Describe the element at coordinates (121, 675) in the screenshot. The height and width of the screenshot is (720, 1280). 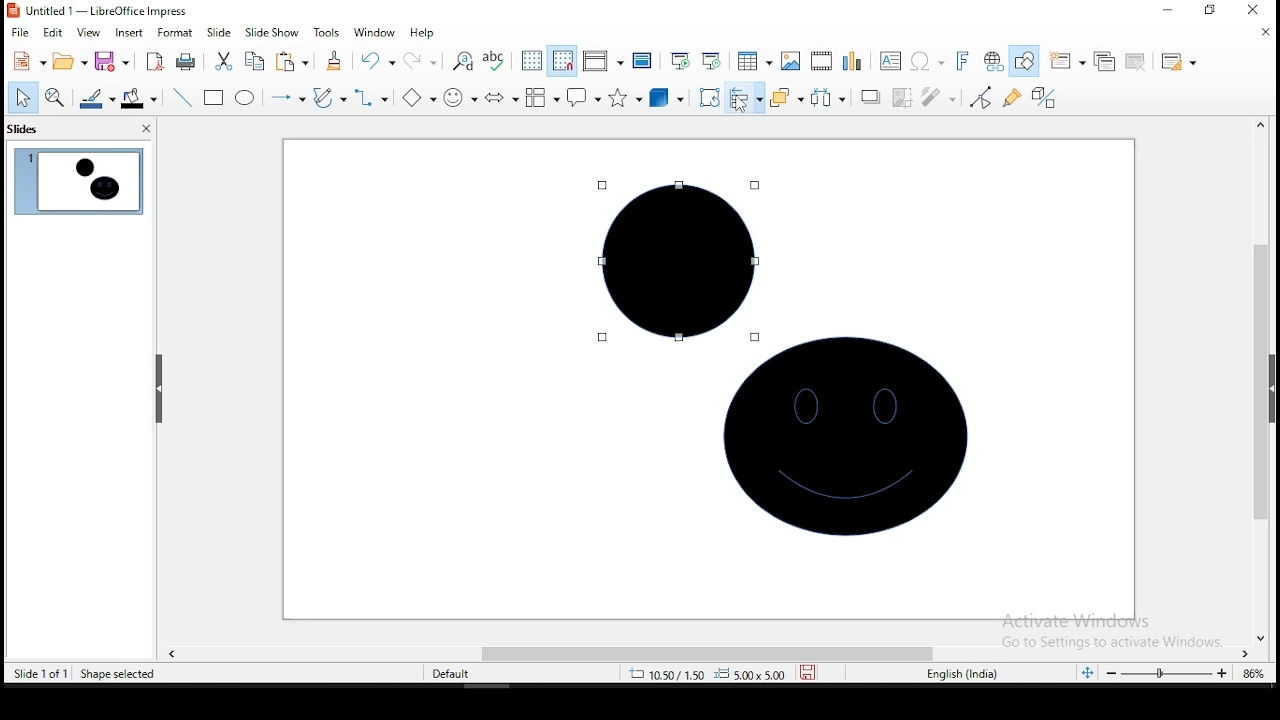
I see `shape selected` at that location.